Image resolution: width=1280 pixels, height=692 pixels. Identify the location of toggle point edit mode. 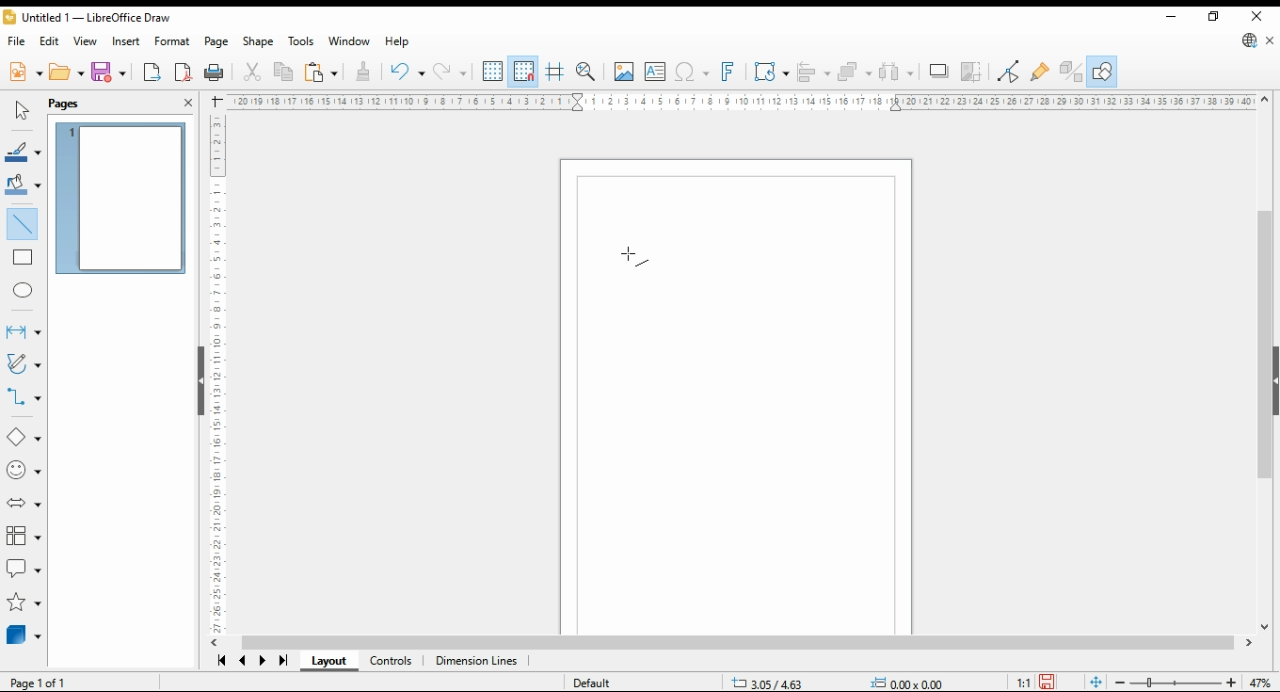
(1010, 69).